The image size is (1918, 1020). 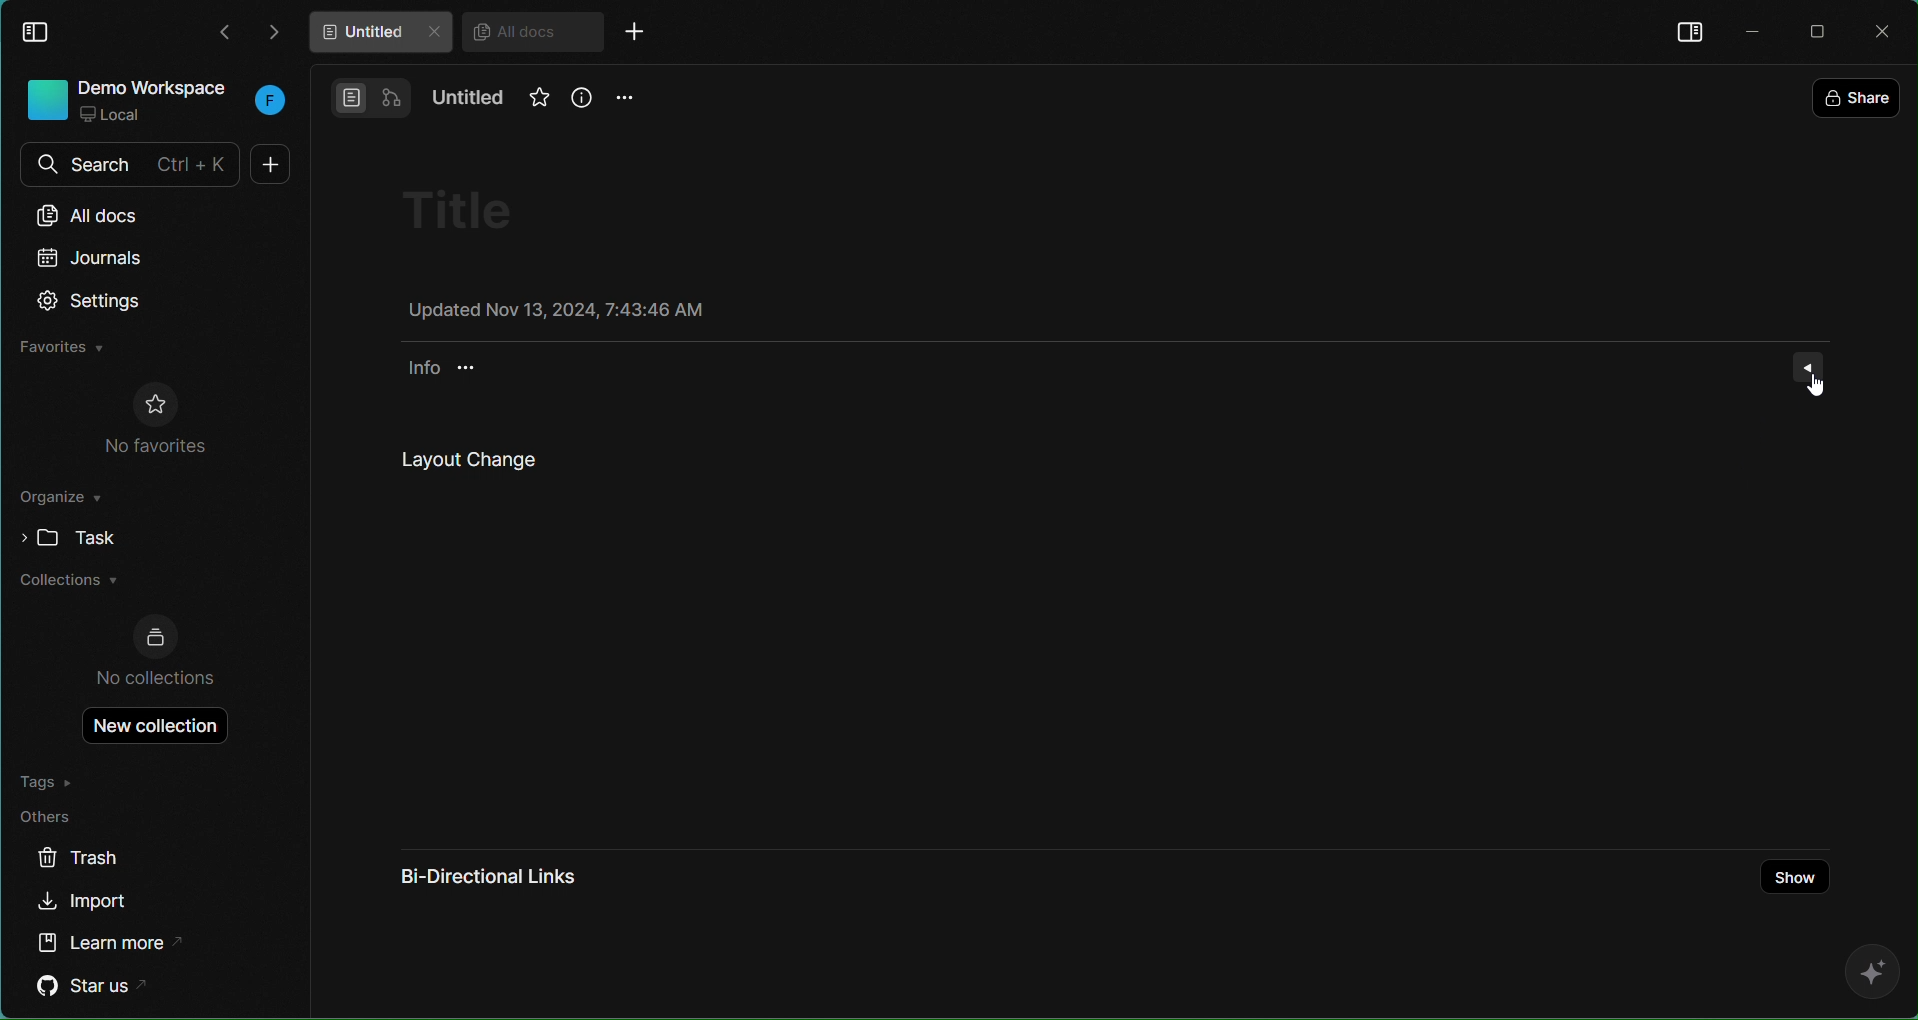 I want to click on Demo Workspace
[Jr (], so click(x=152, y=102).